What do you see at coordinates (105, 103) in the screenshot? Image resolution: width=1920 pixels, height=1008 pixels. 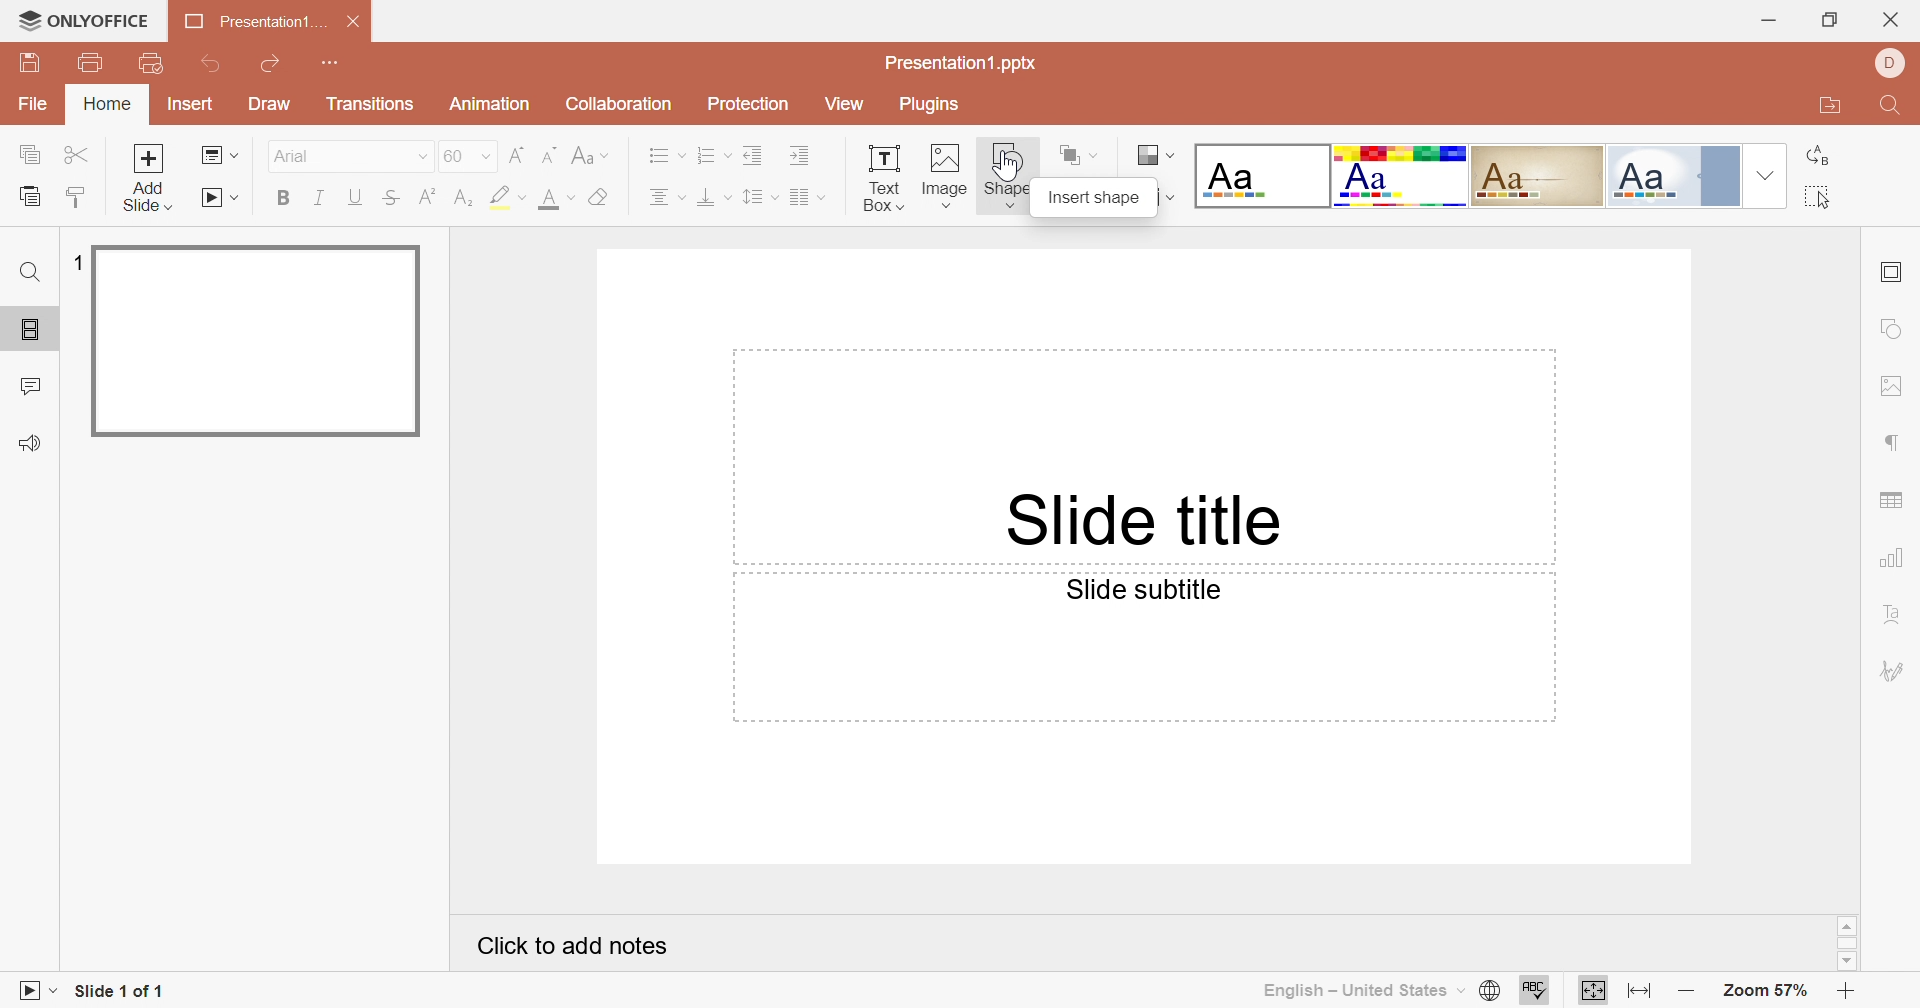 I see `Home` at bounding box center [105, 103].